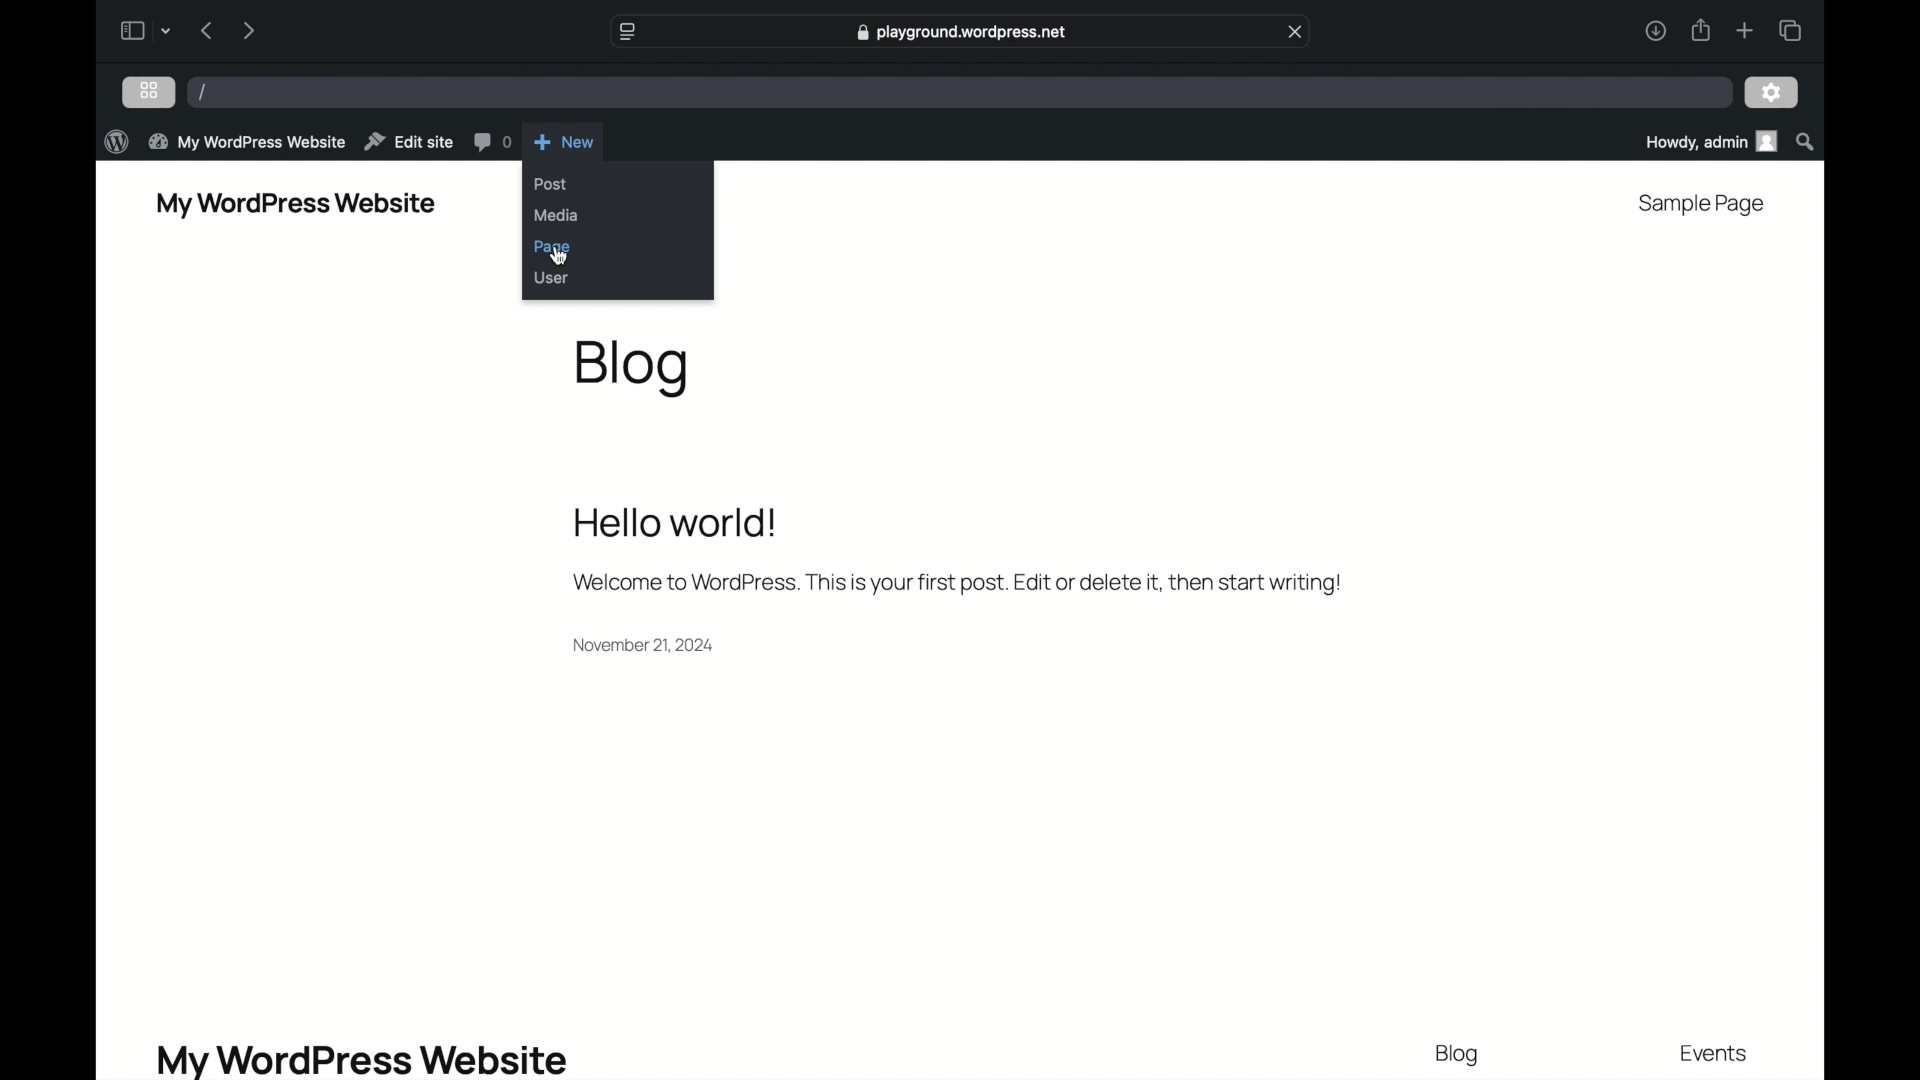 Image resolution: width=1920 pixels, height=1080 pixels. I want to click on hello world!, so click(677, 521).